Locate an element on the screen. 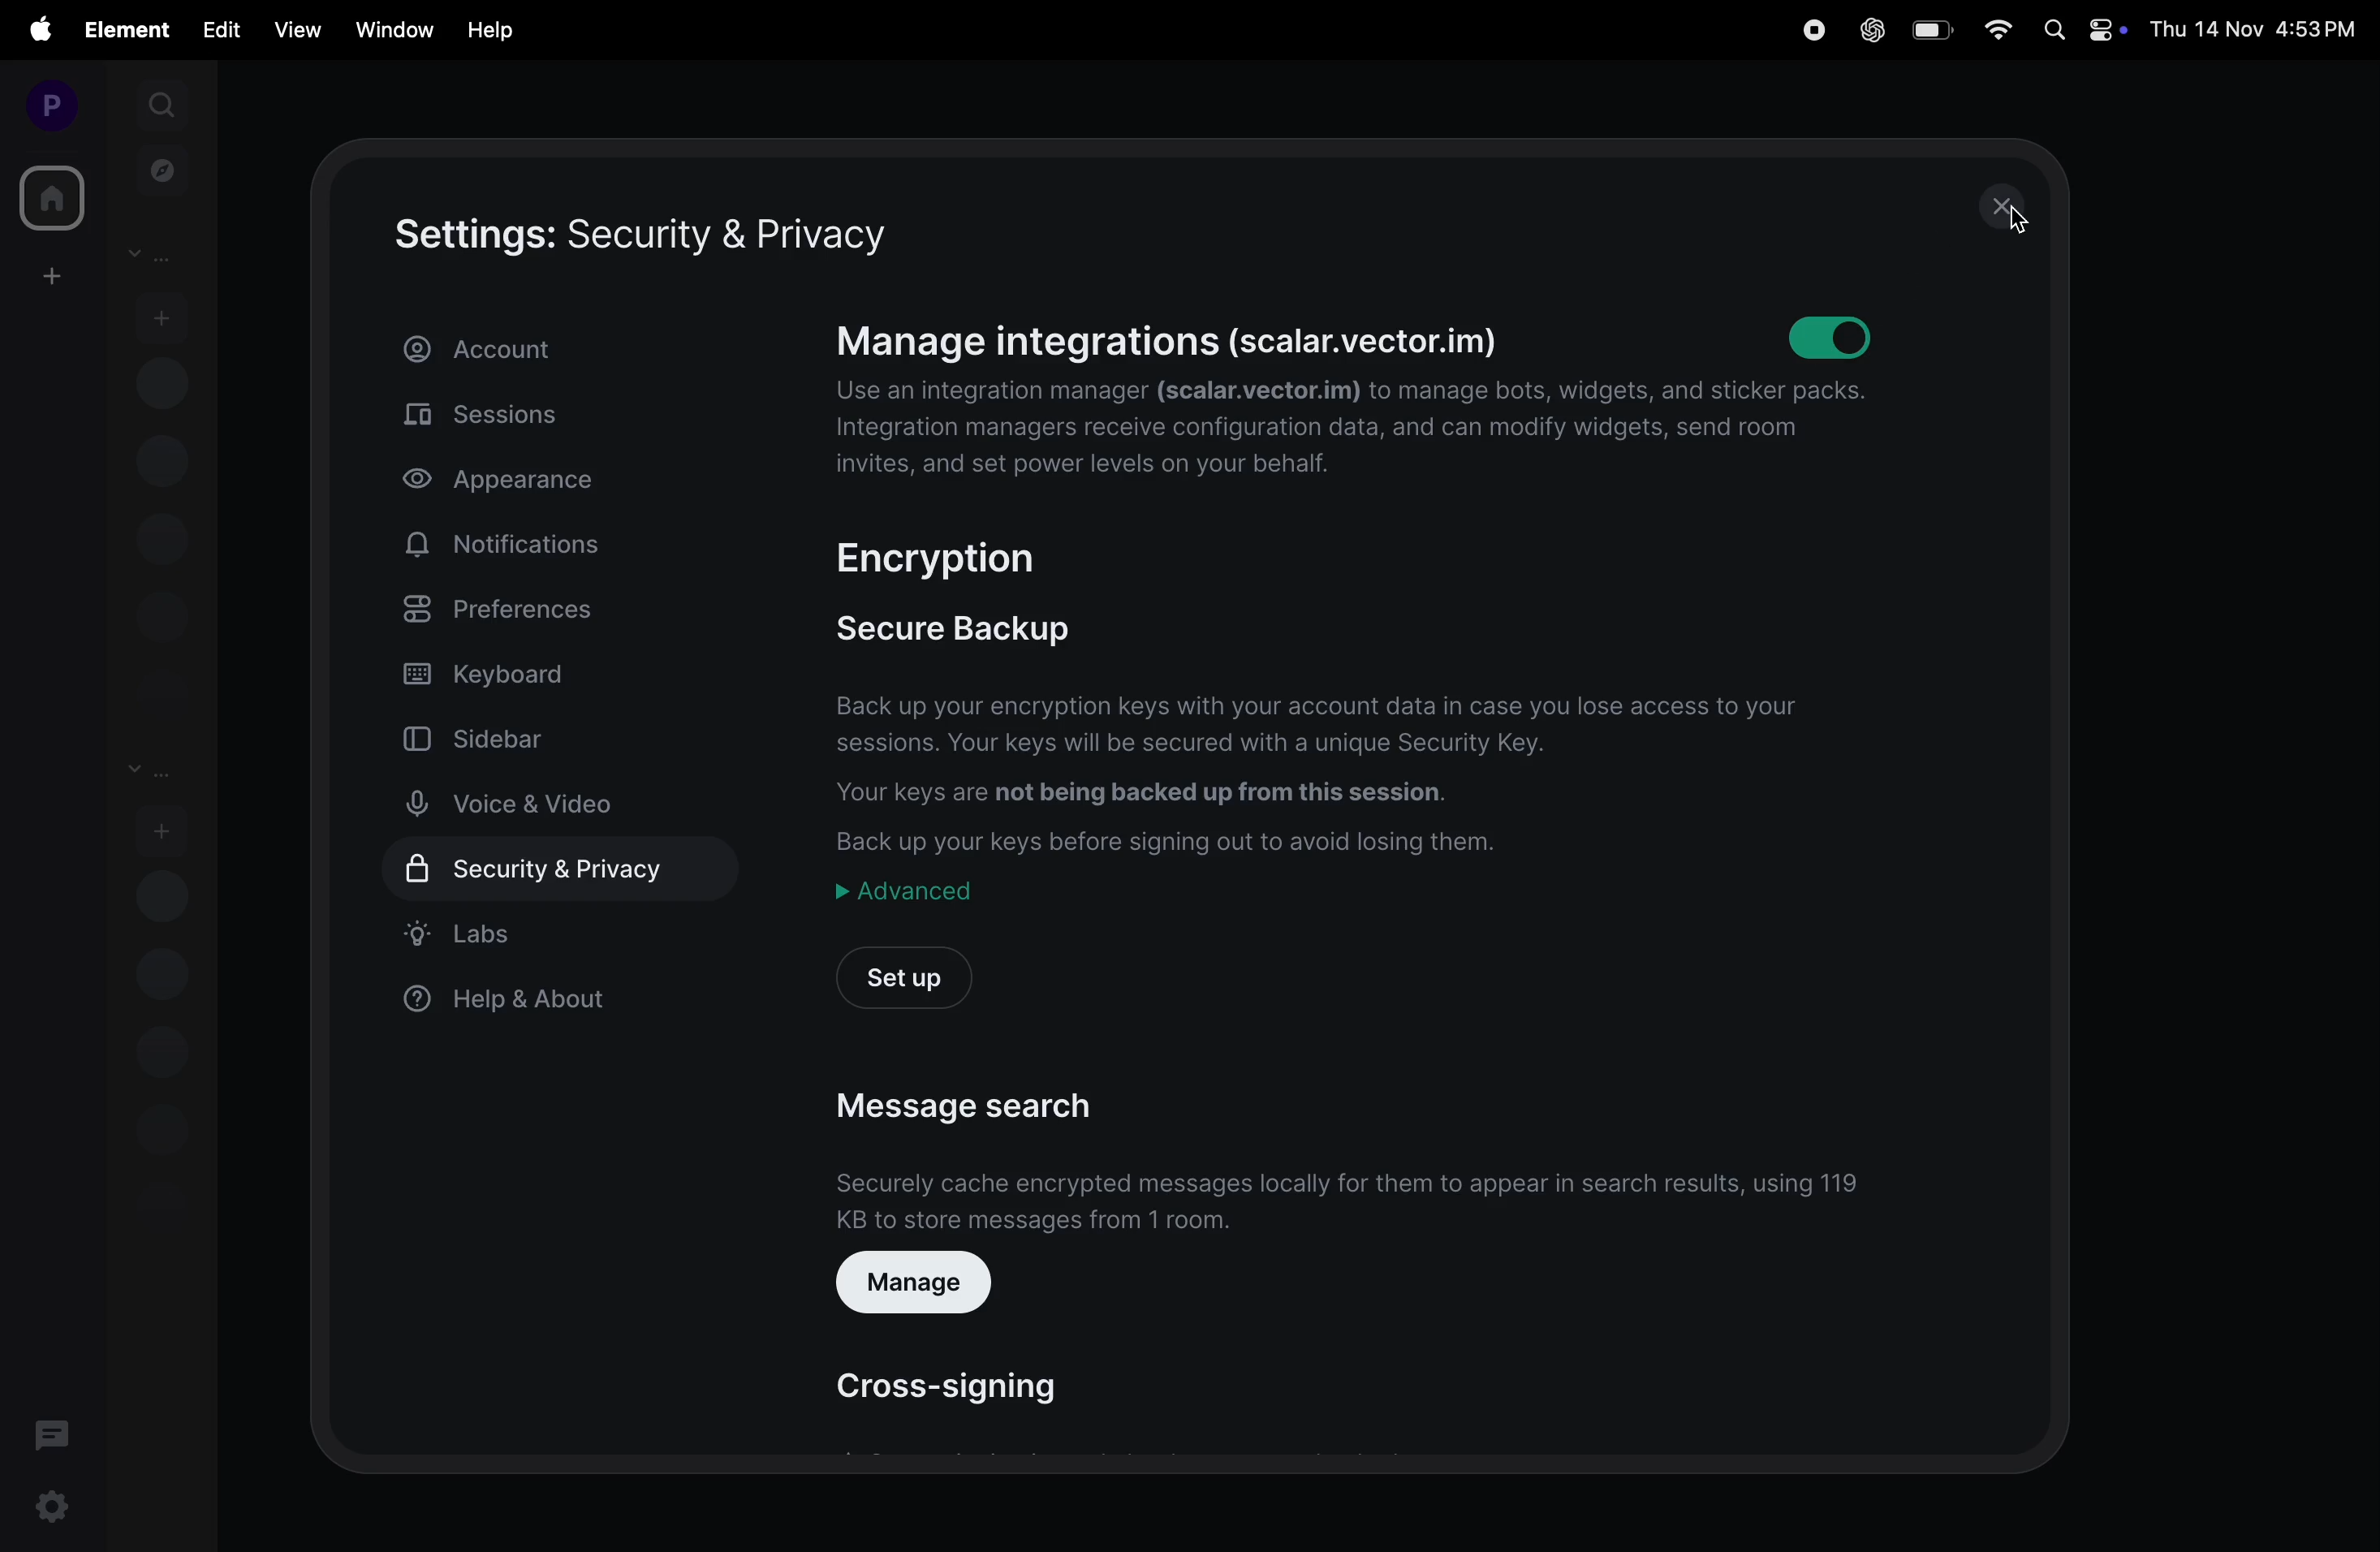  appearance is located at coordinates (500, 487).